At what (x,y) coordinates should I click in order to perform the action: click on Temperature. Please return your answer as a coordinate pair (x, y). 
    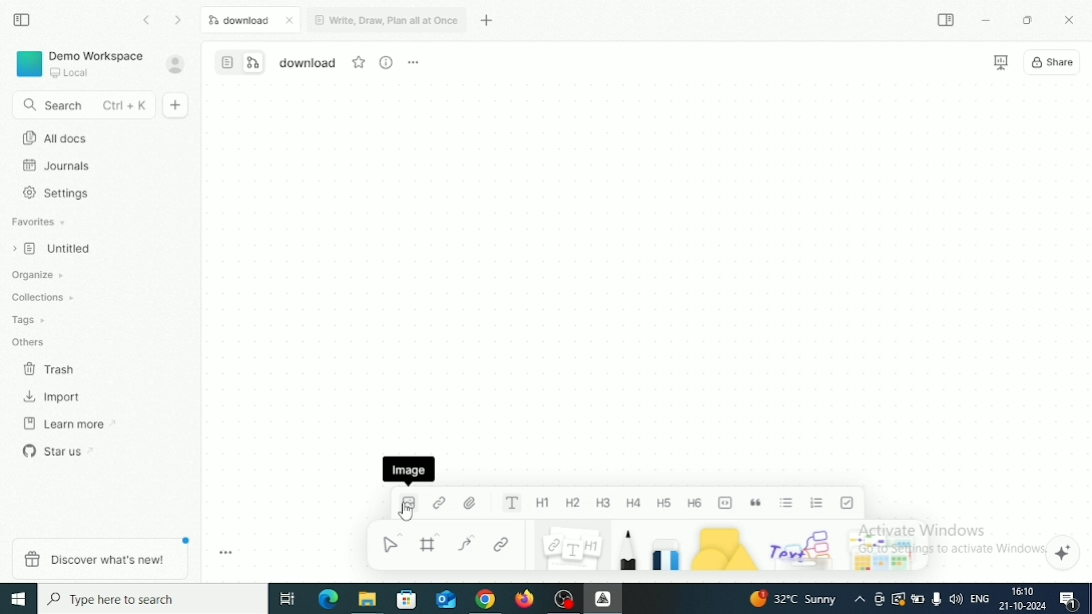
    Looking at the image, I should click on (793, 598).